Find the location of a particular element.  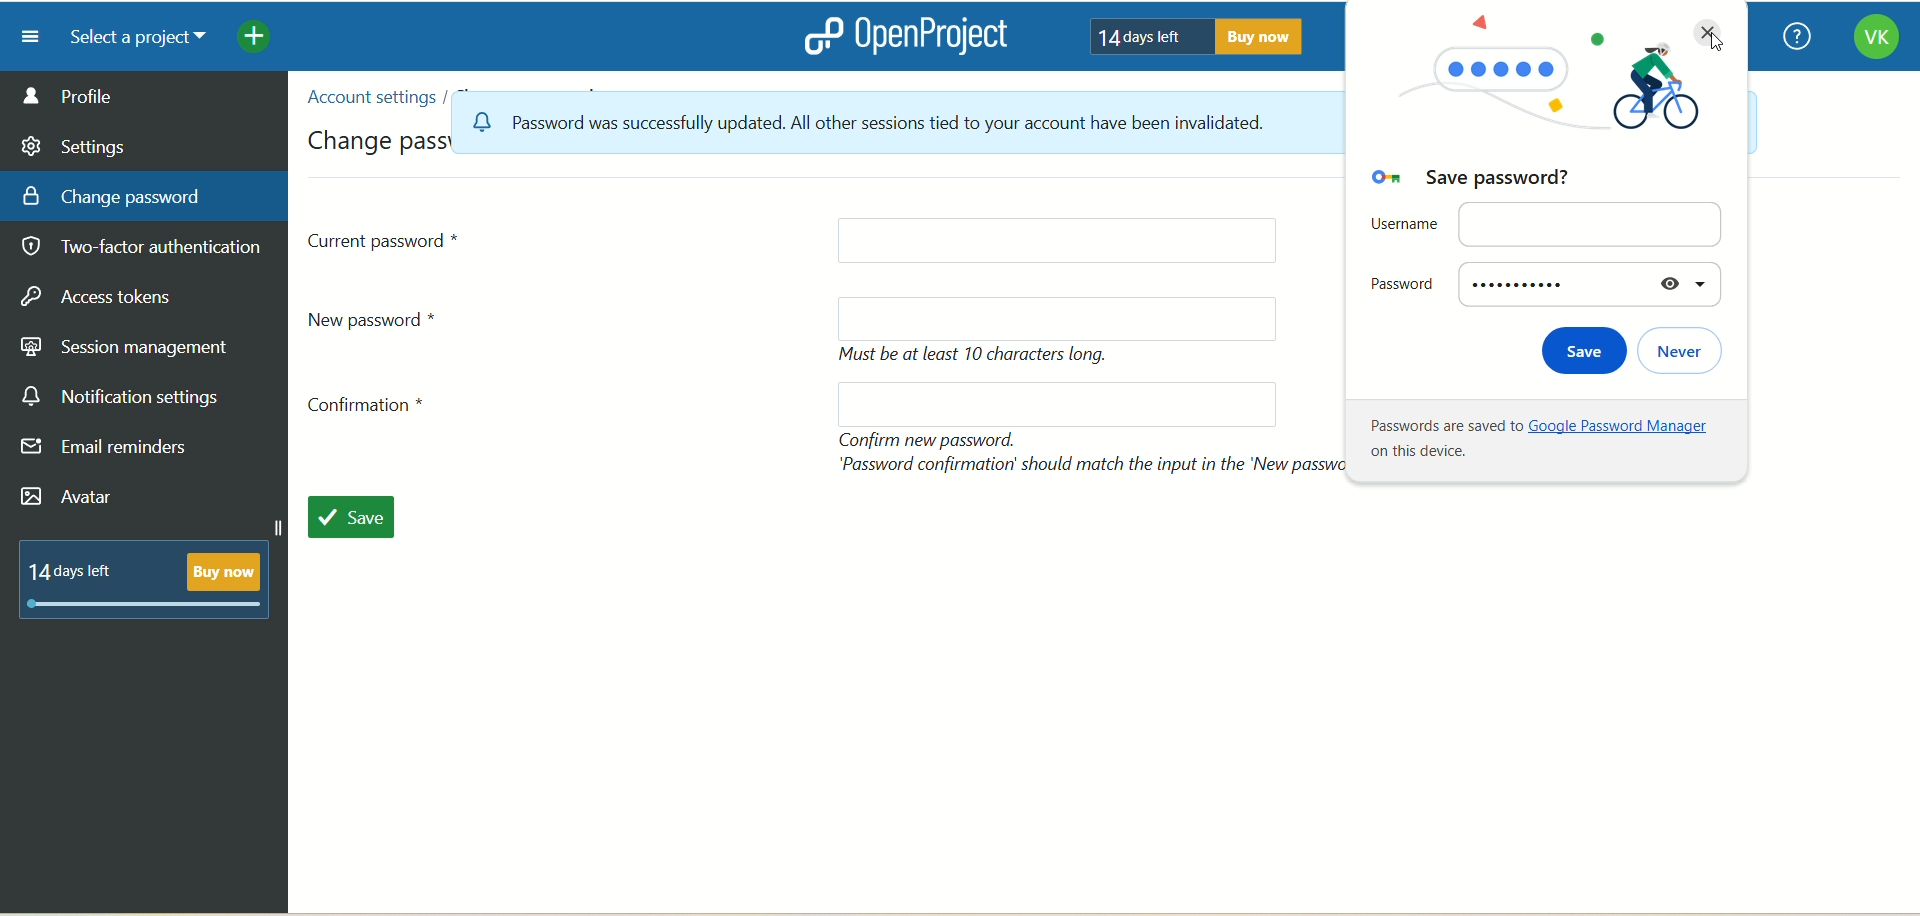

profile is located at coordinates (145, 95).